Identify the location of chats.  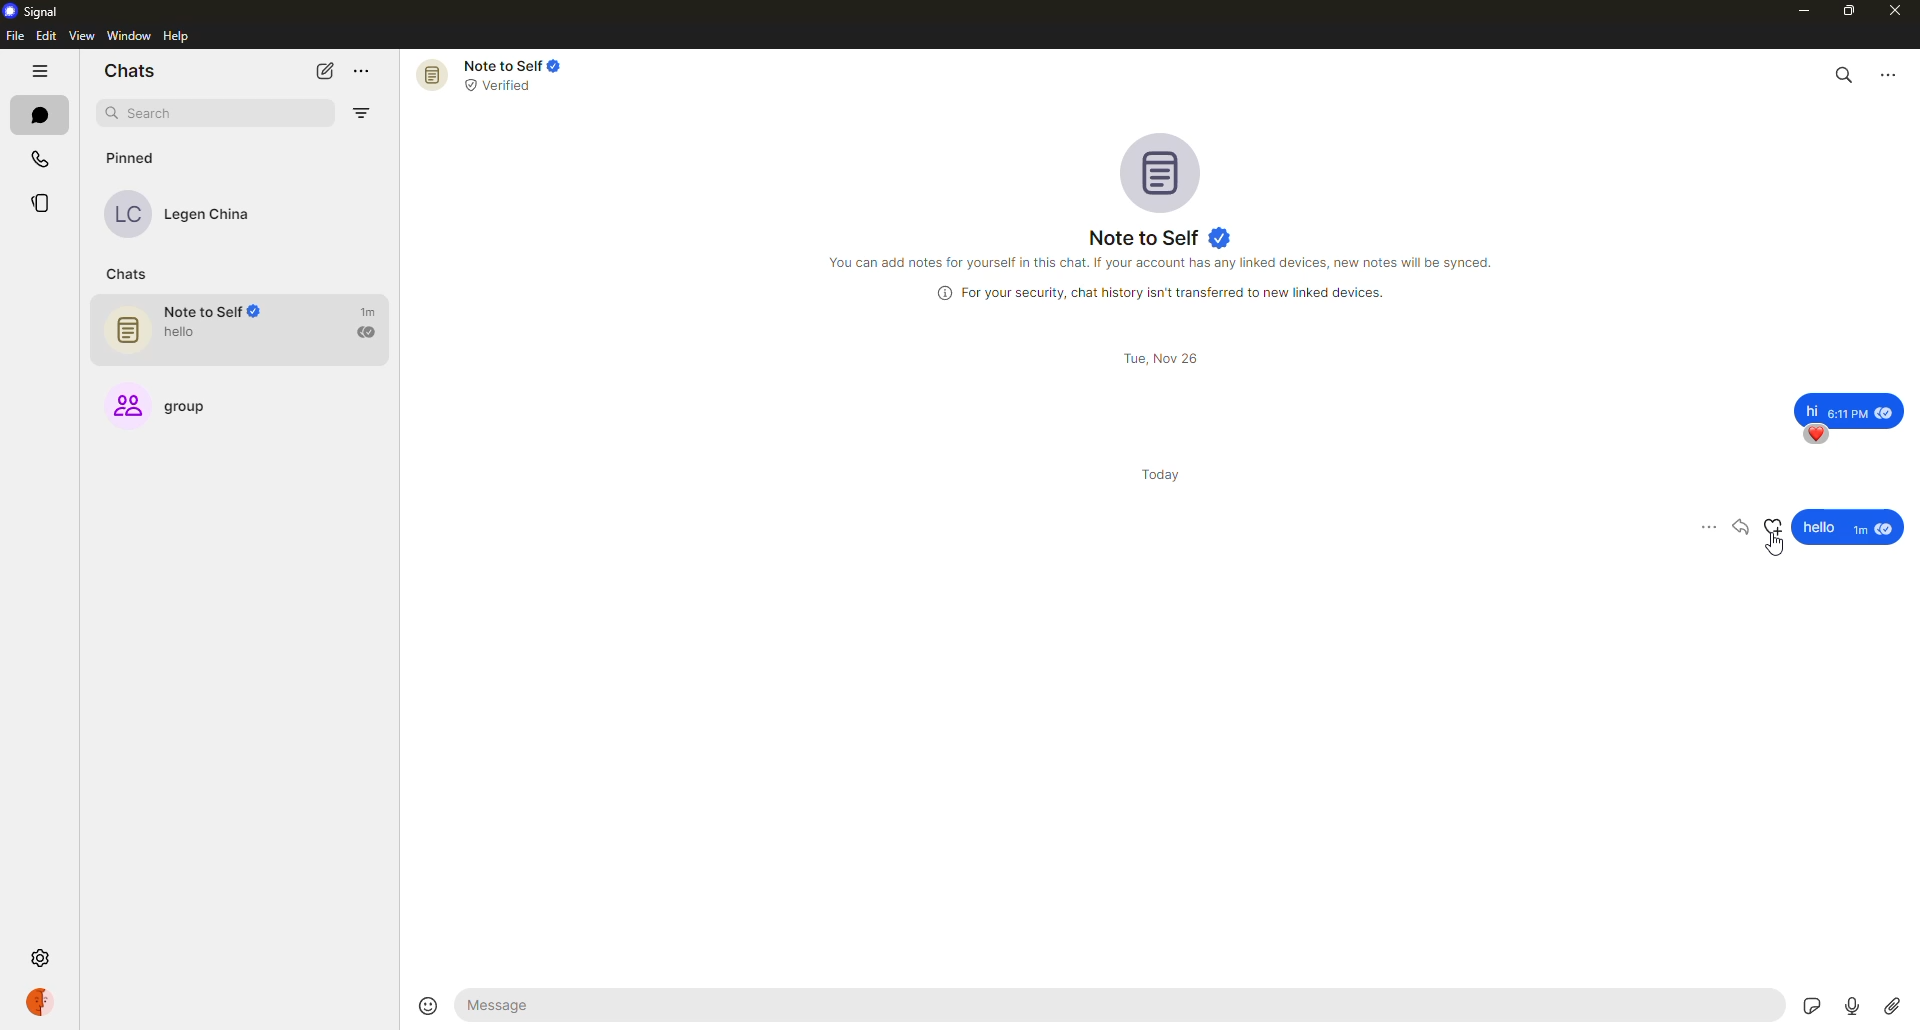
(132, 274).